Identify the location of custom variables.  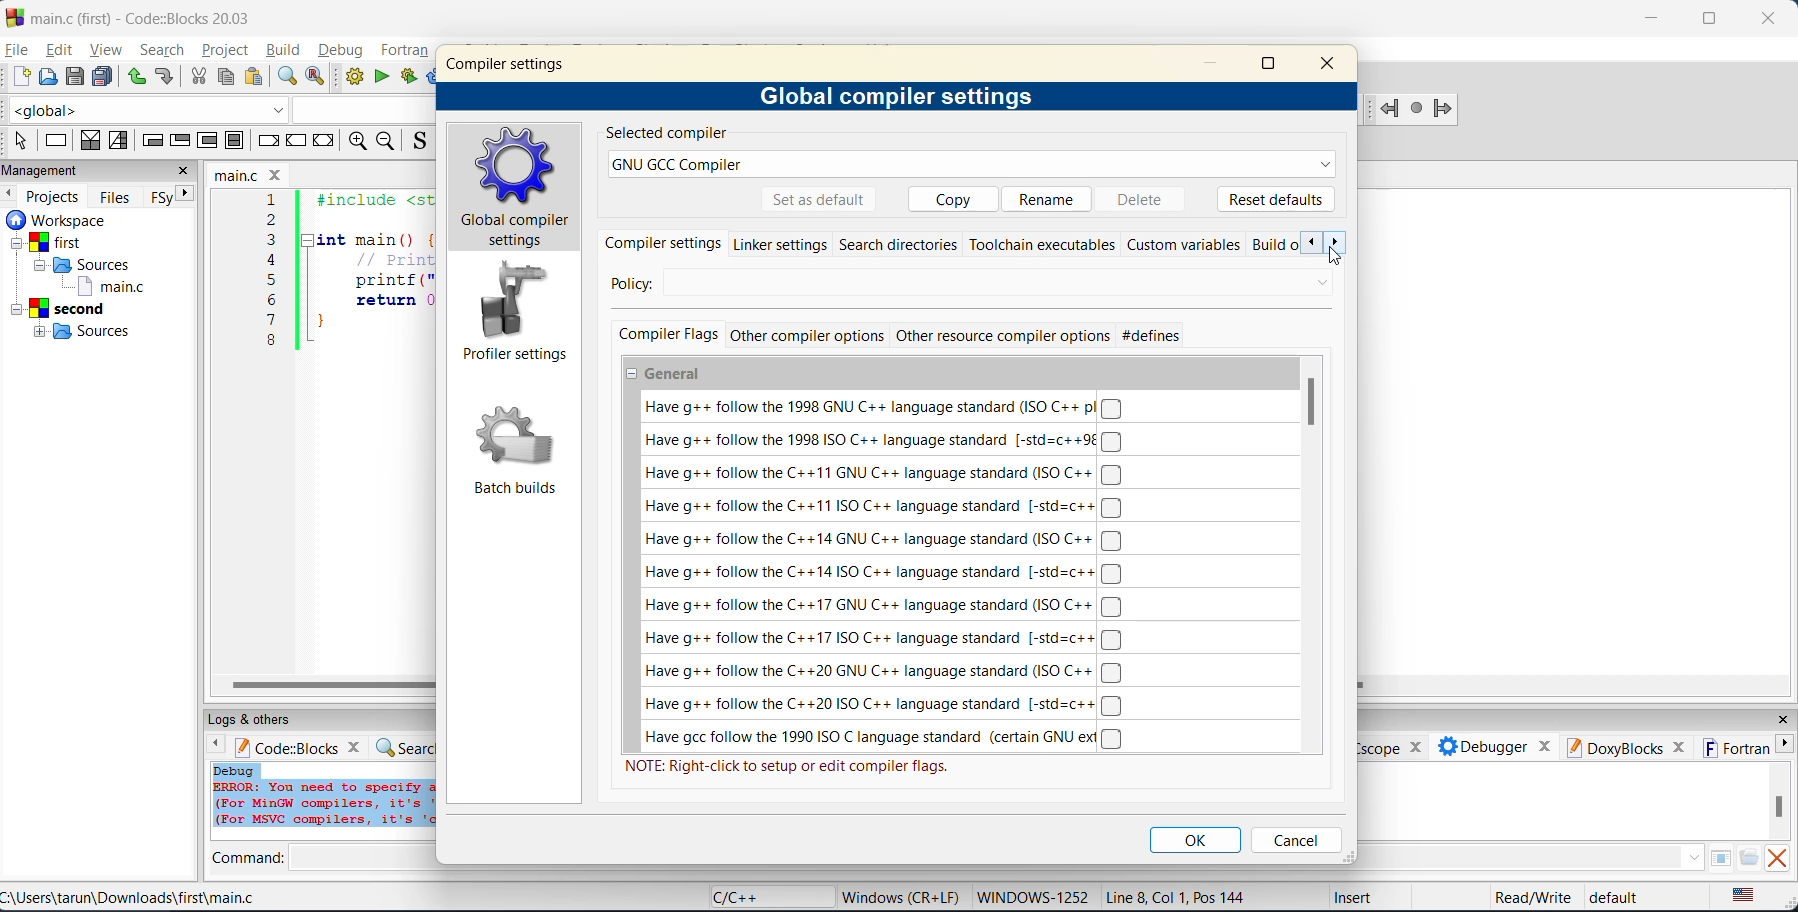
(1184, 244).